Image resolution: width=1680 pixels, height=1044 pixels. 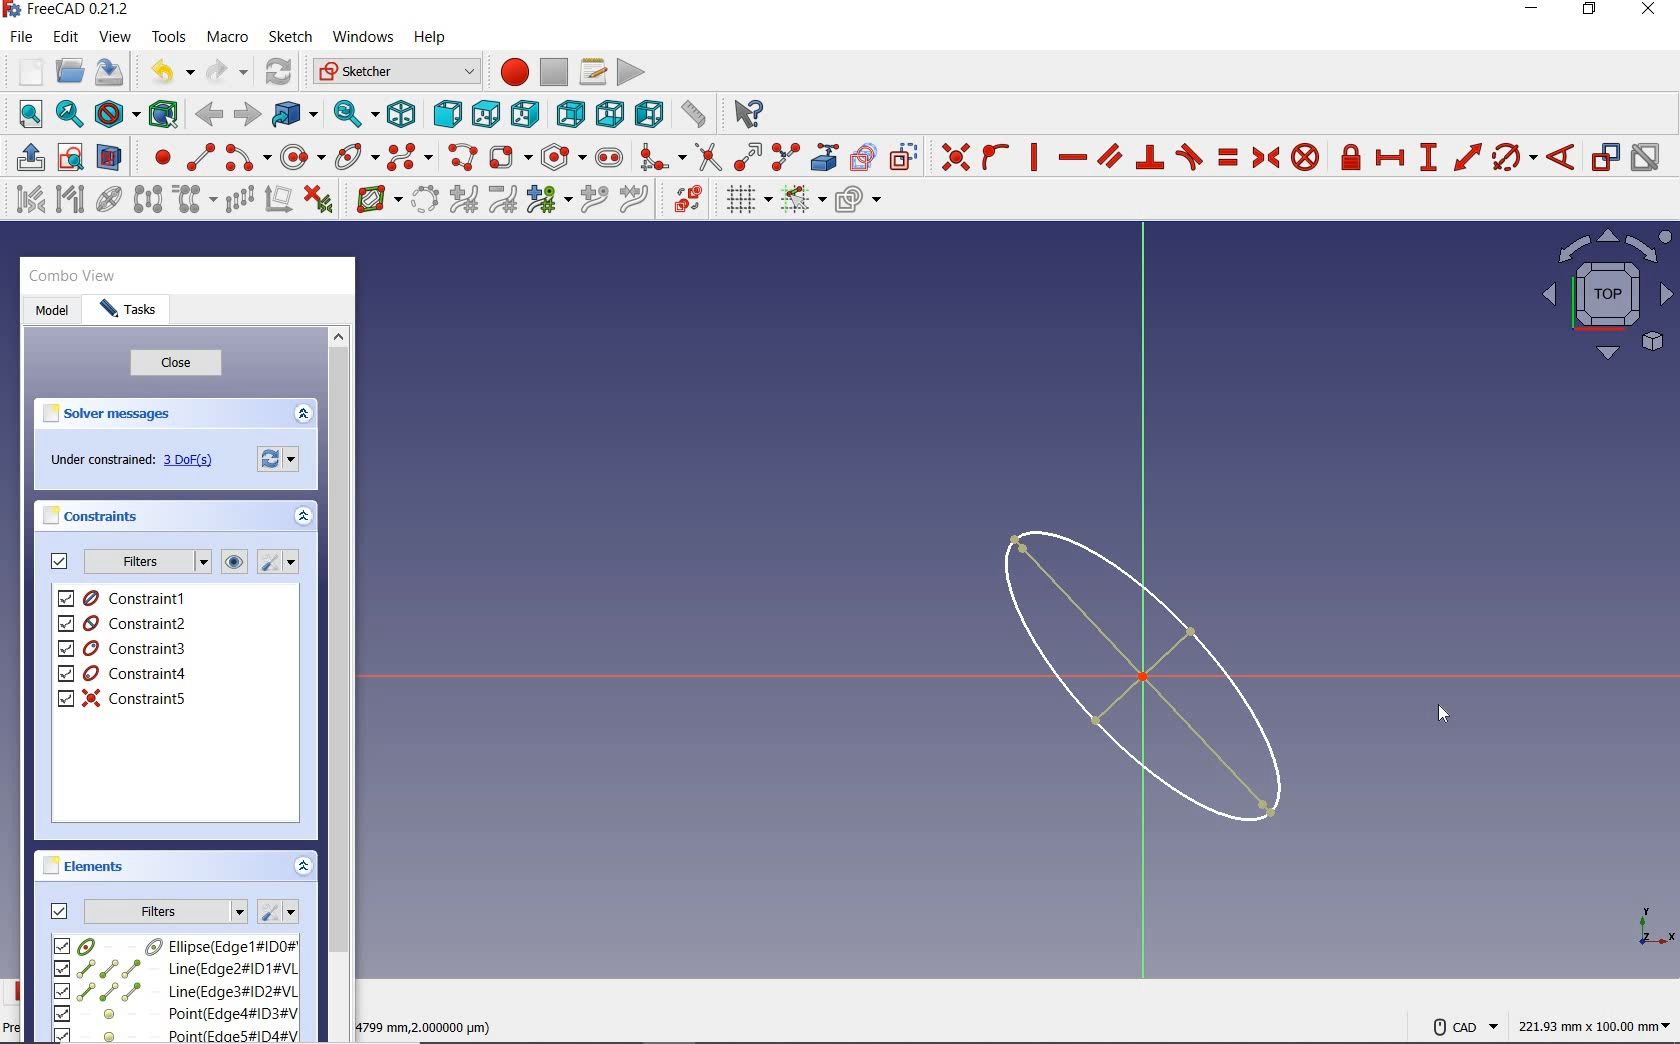 What do you see at coordinates (1108, 155) in the screenshot?
I see `constrain parallel` at bounding box center [1108, 155].